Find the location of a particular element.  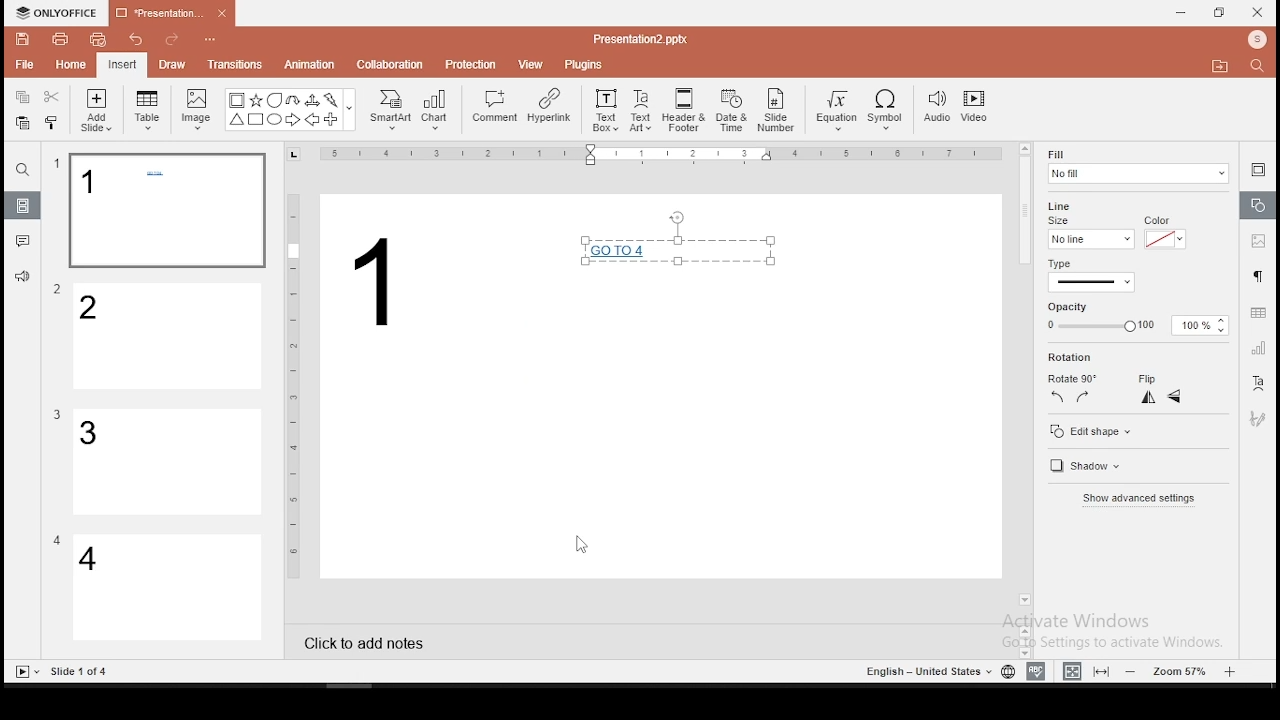

Move to folder is located at coordinates (1223, 68).